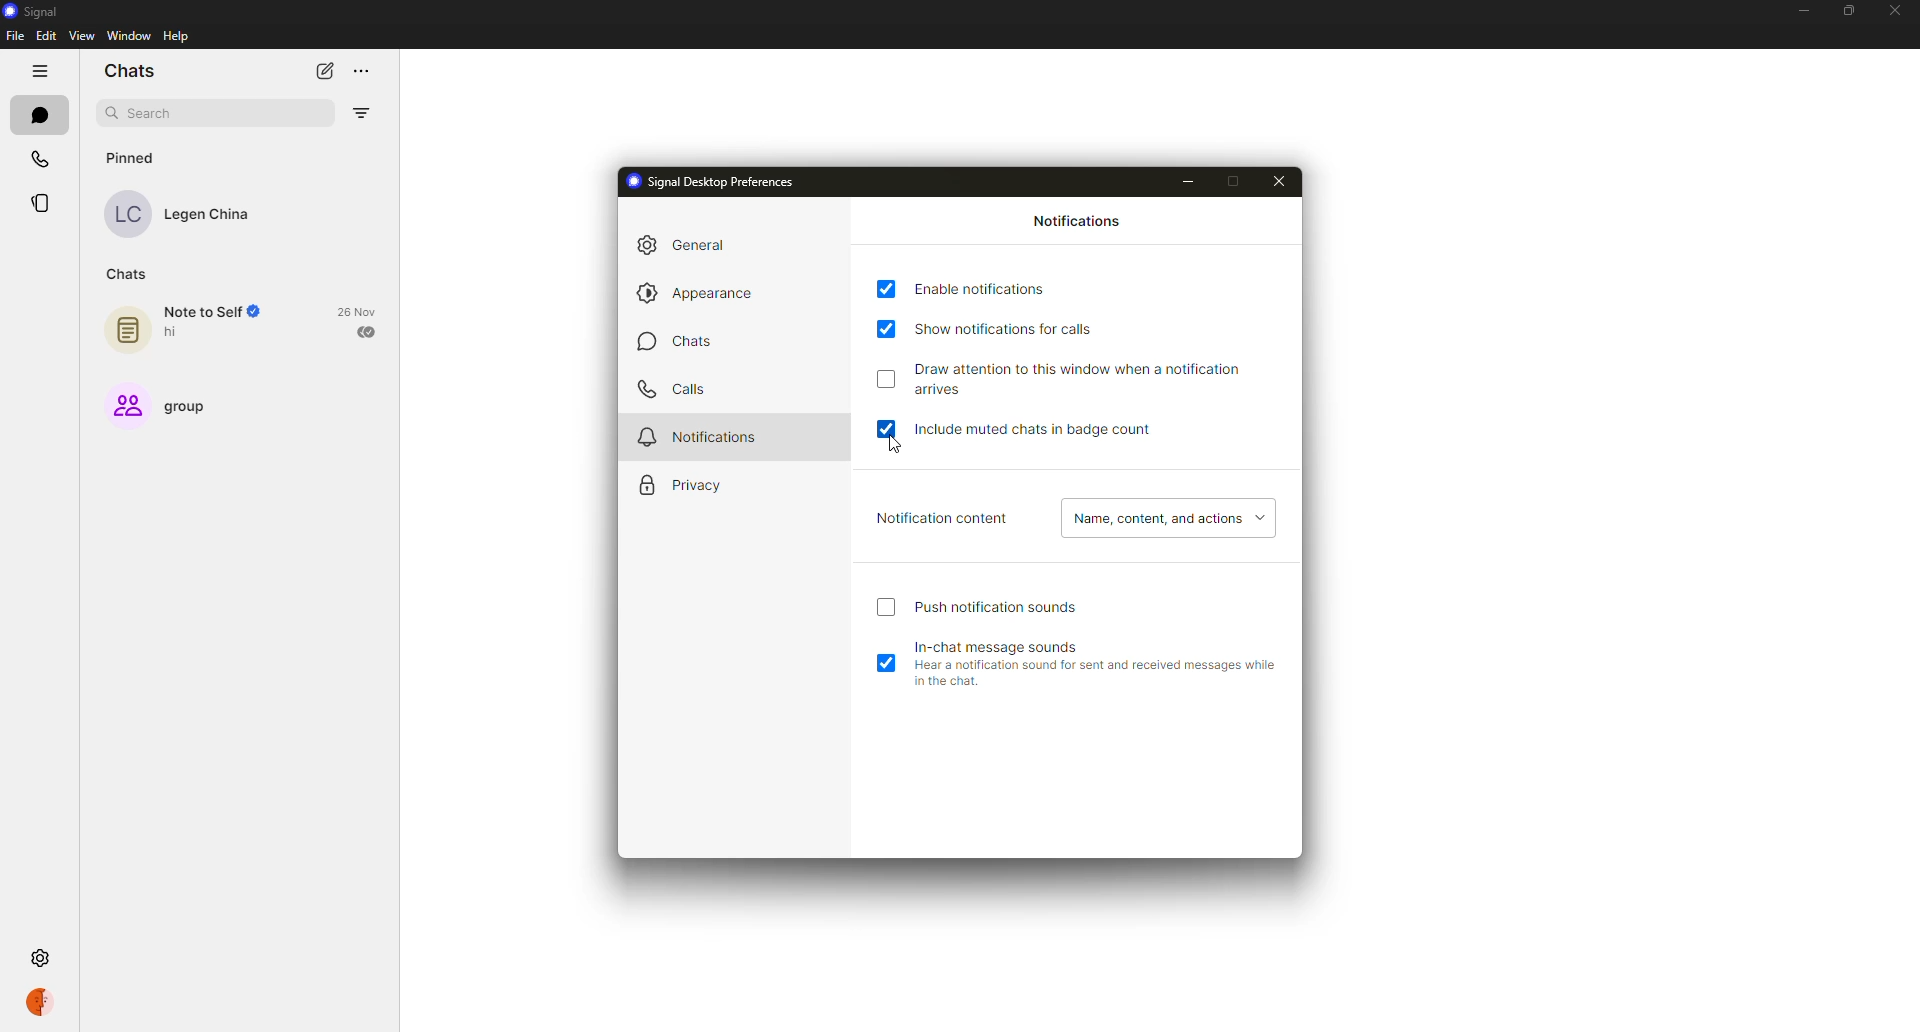 The width and height of the screenshot is (1920, 1032). I want to click on appearance, so click(702, 293).